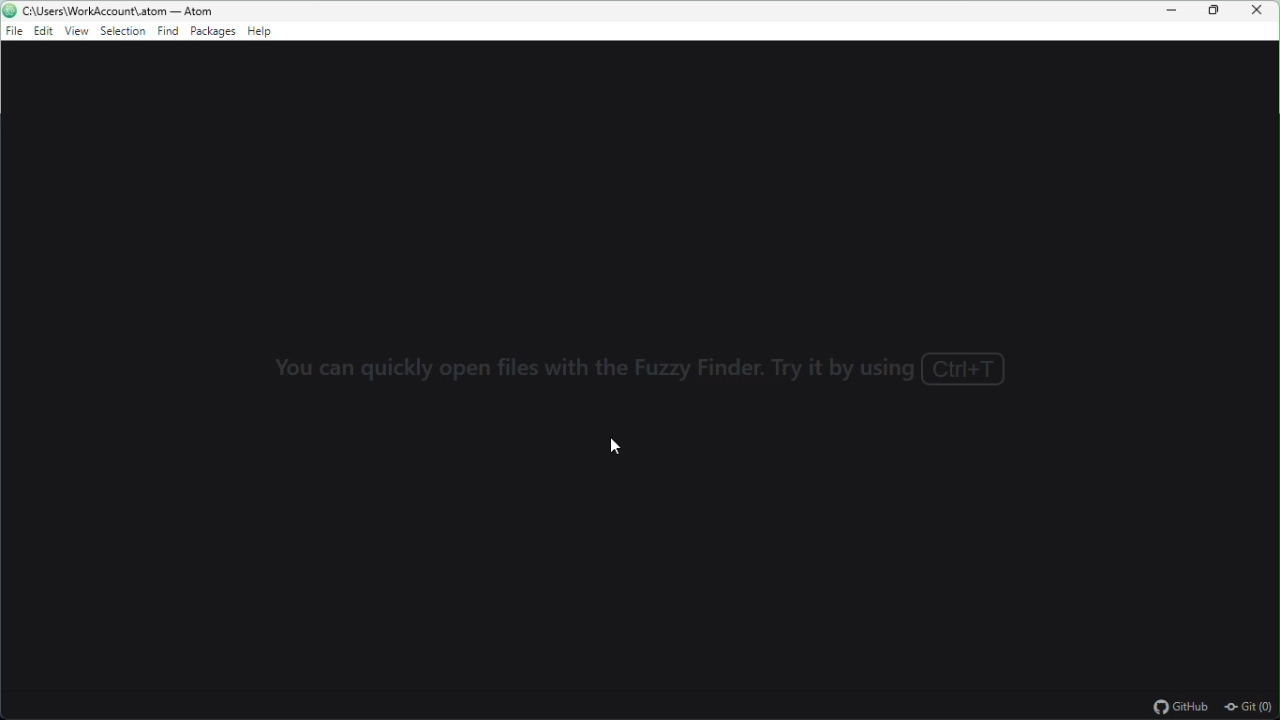 The width and height of the screenshot is (1280, 720). Describe the element at coordinates (212, 33) in the screenshot. I see `Packages` at that location.